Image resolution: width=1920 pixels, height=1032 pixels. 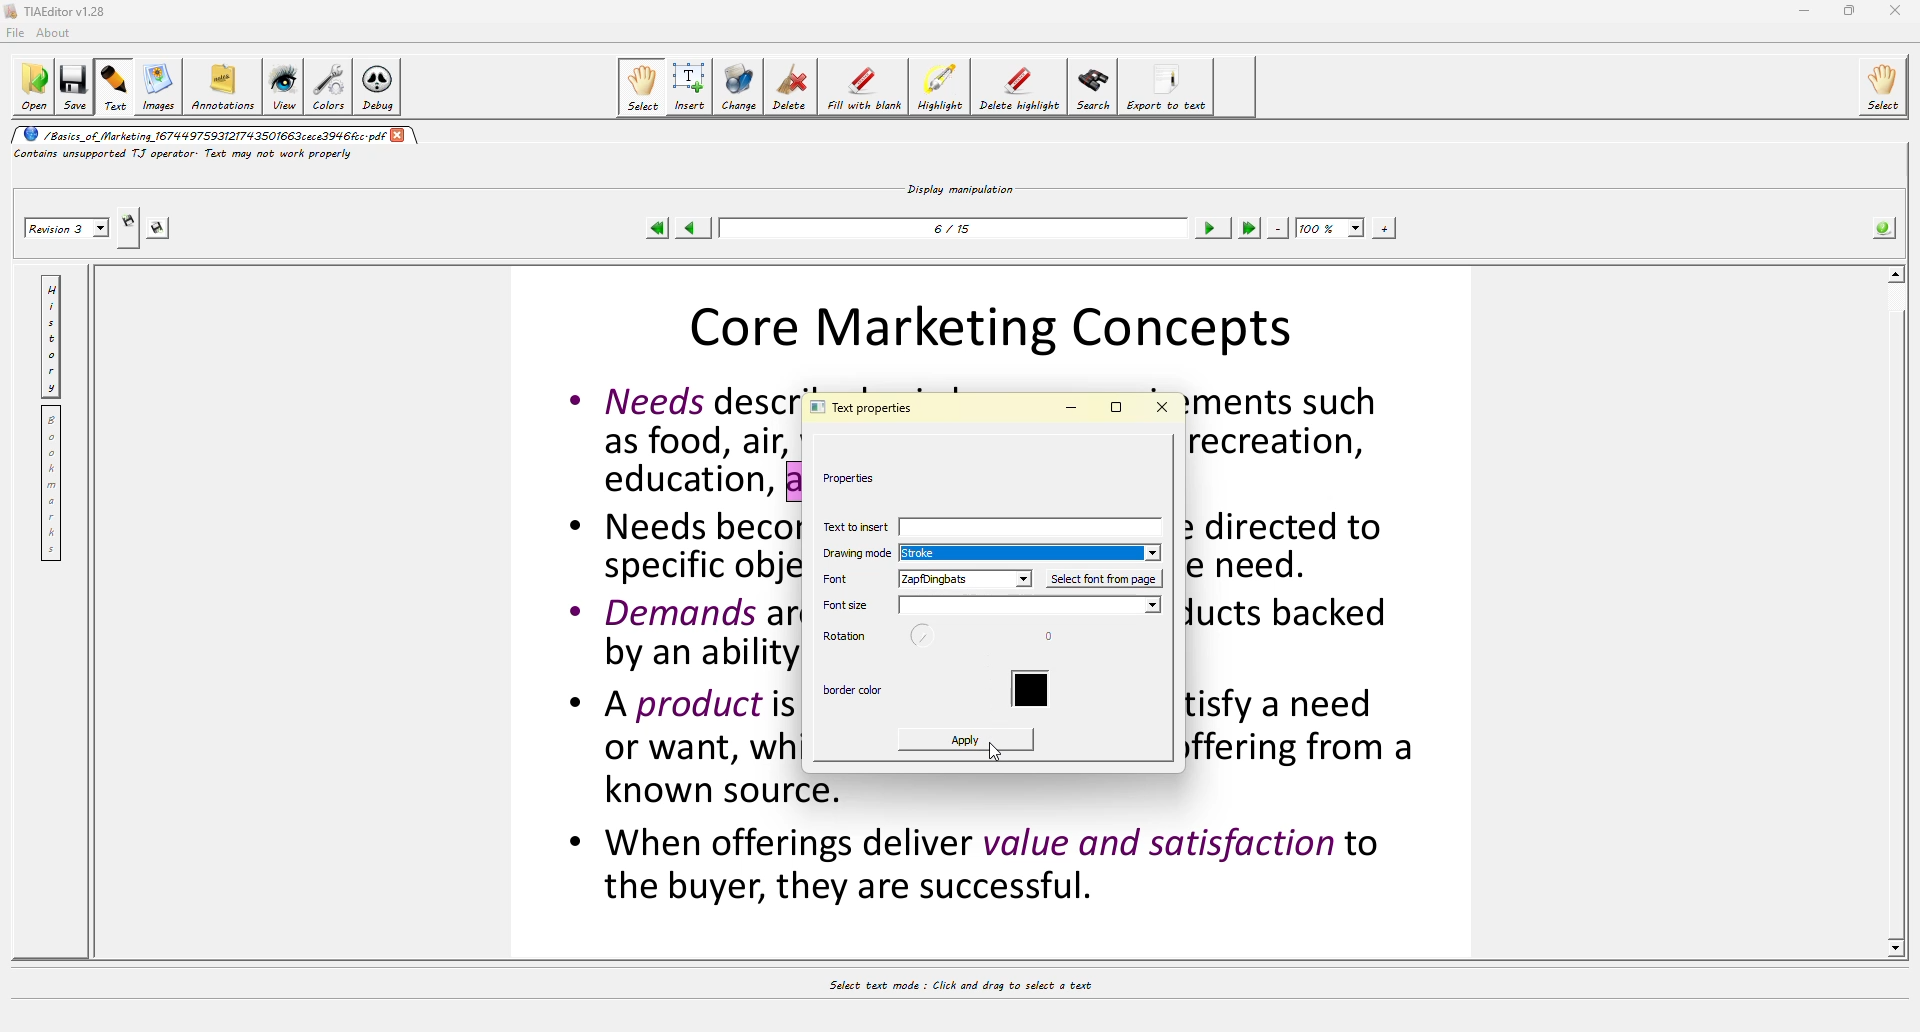 I want to click on scroll up, so click(x=1892, y=273).